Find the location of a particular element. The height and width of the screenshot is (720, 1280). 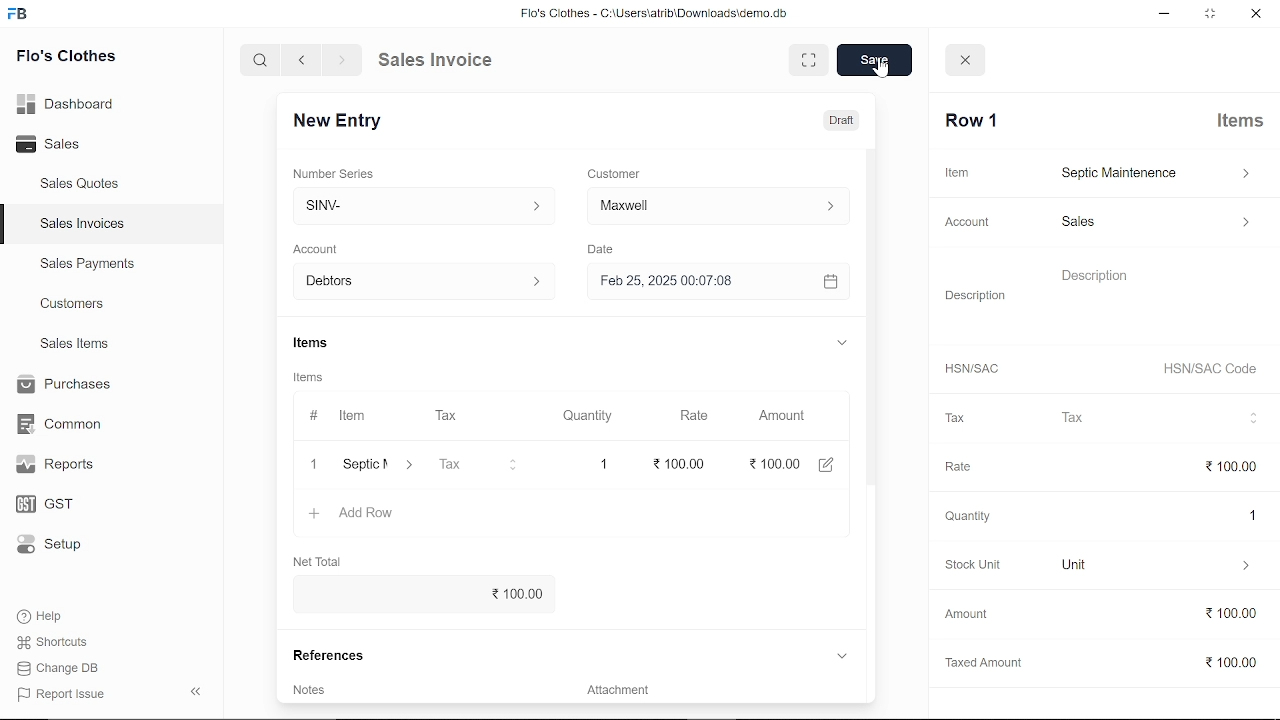

100 is located at coordinates (1232, 468).